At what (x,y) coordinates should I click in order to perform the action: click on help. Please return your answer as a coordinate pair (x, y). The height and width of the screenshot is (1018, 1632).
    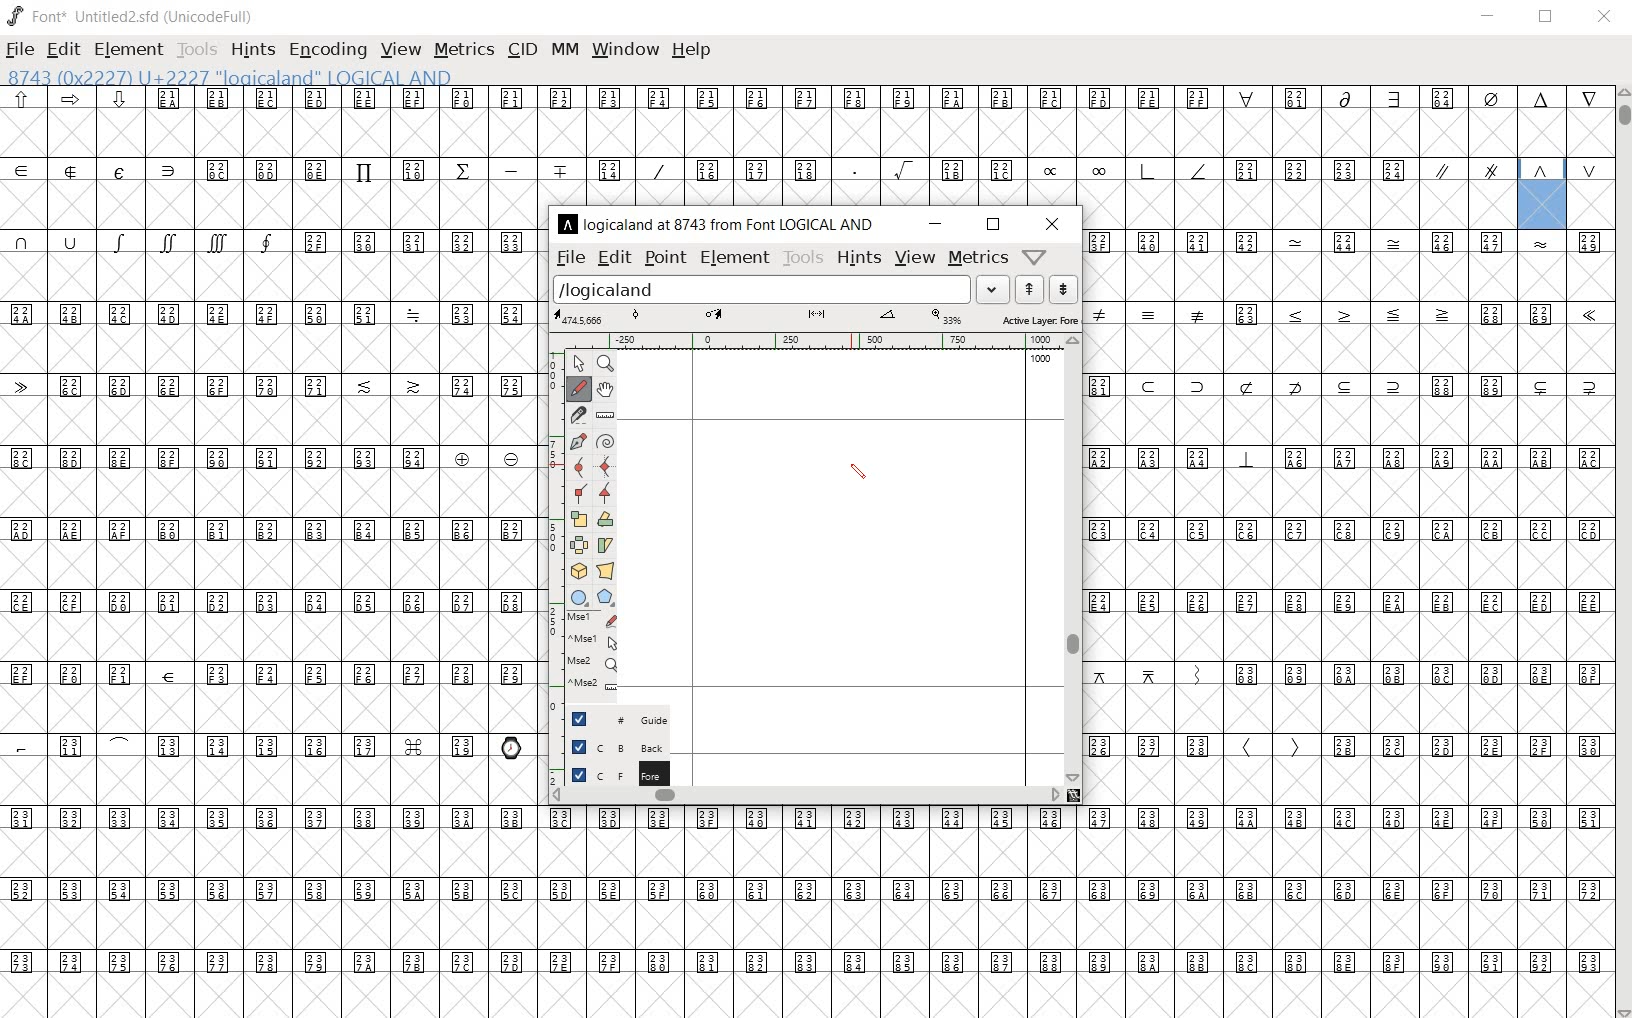
    Looking at the image, I should click on (691, 51).